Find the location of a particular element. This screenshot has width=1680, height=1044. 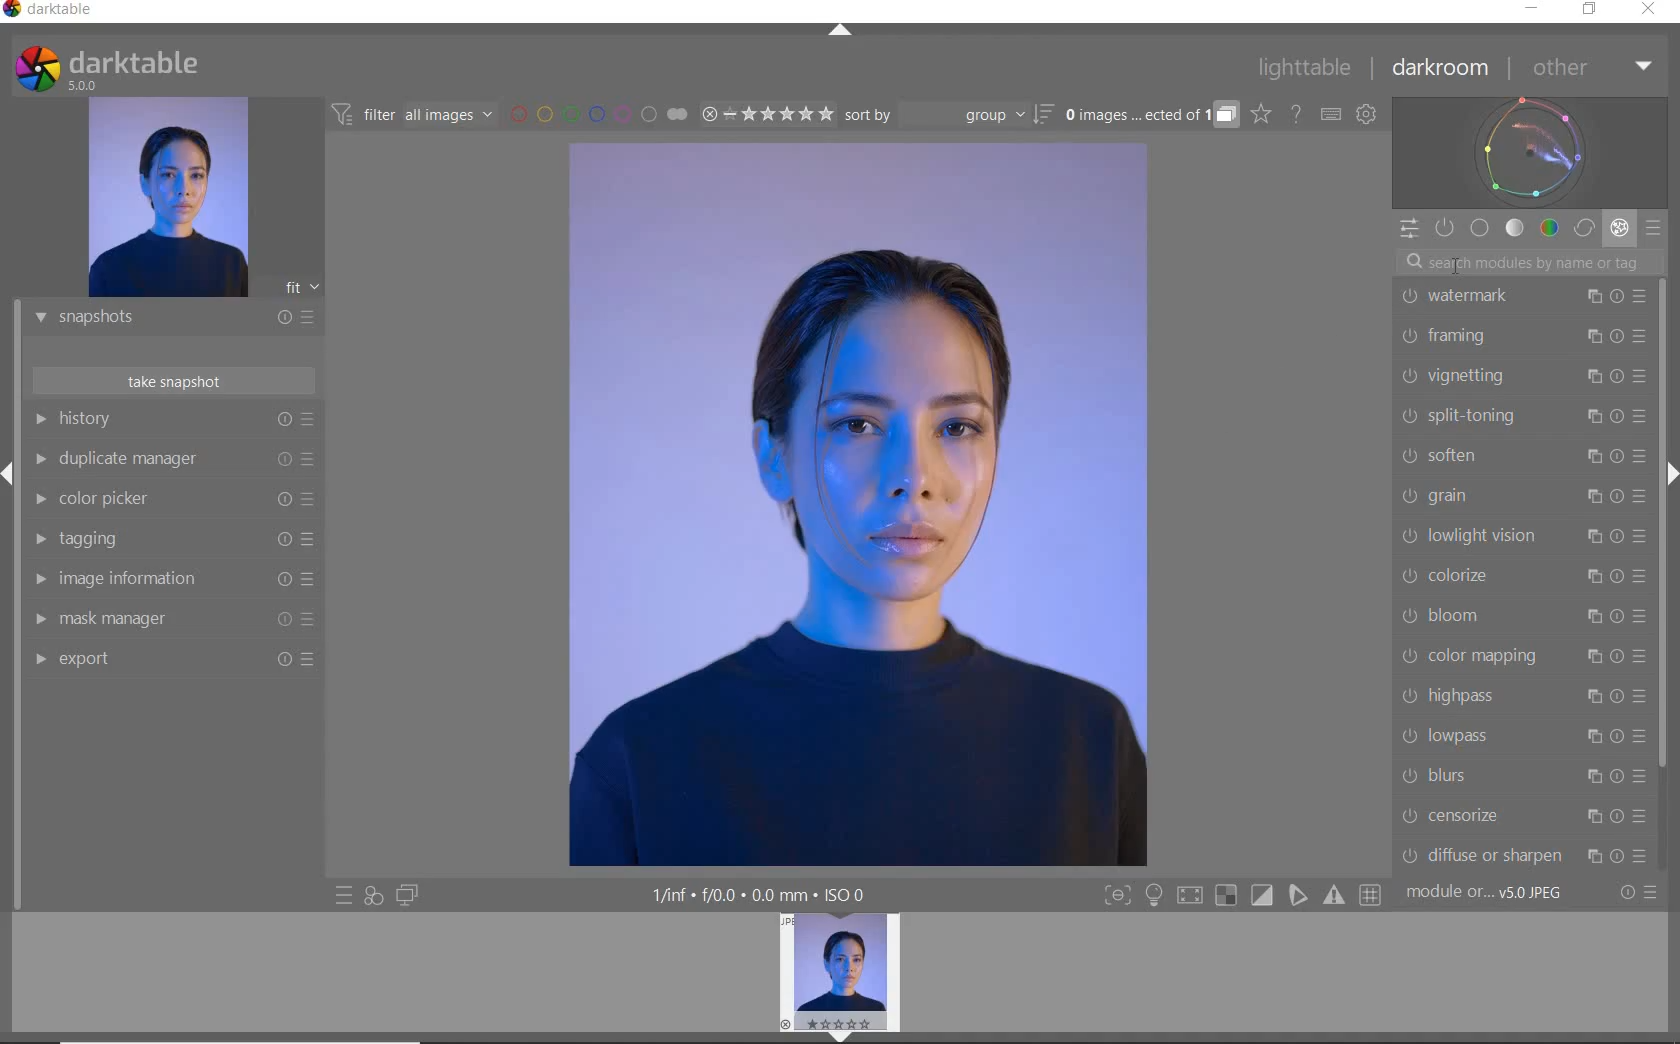

Expand/Collapse is located at coordinates (10, 474).